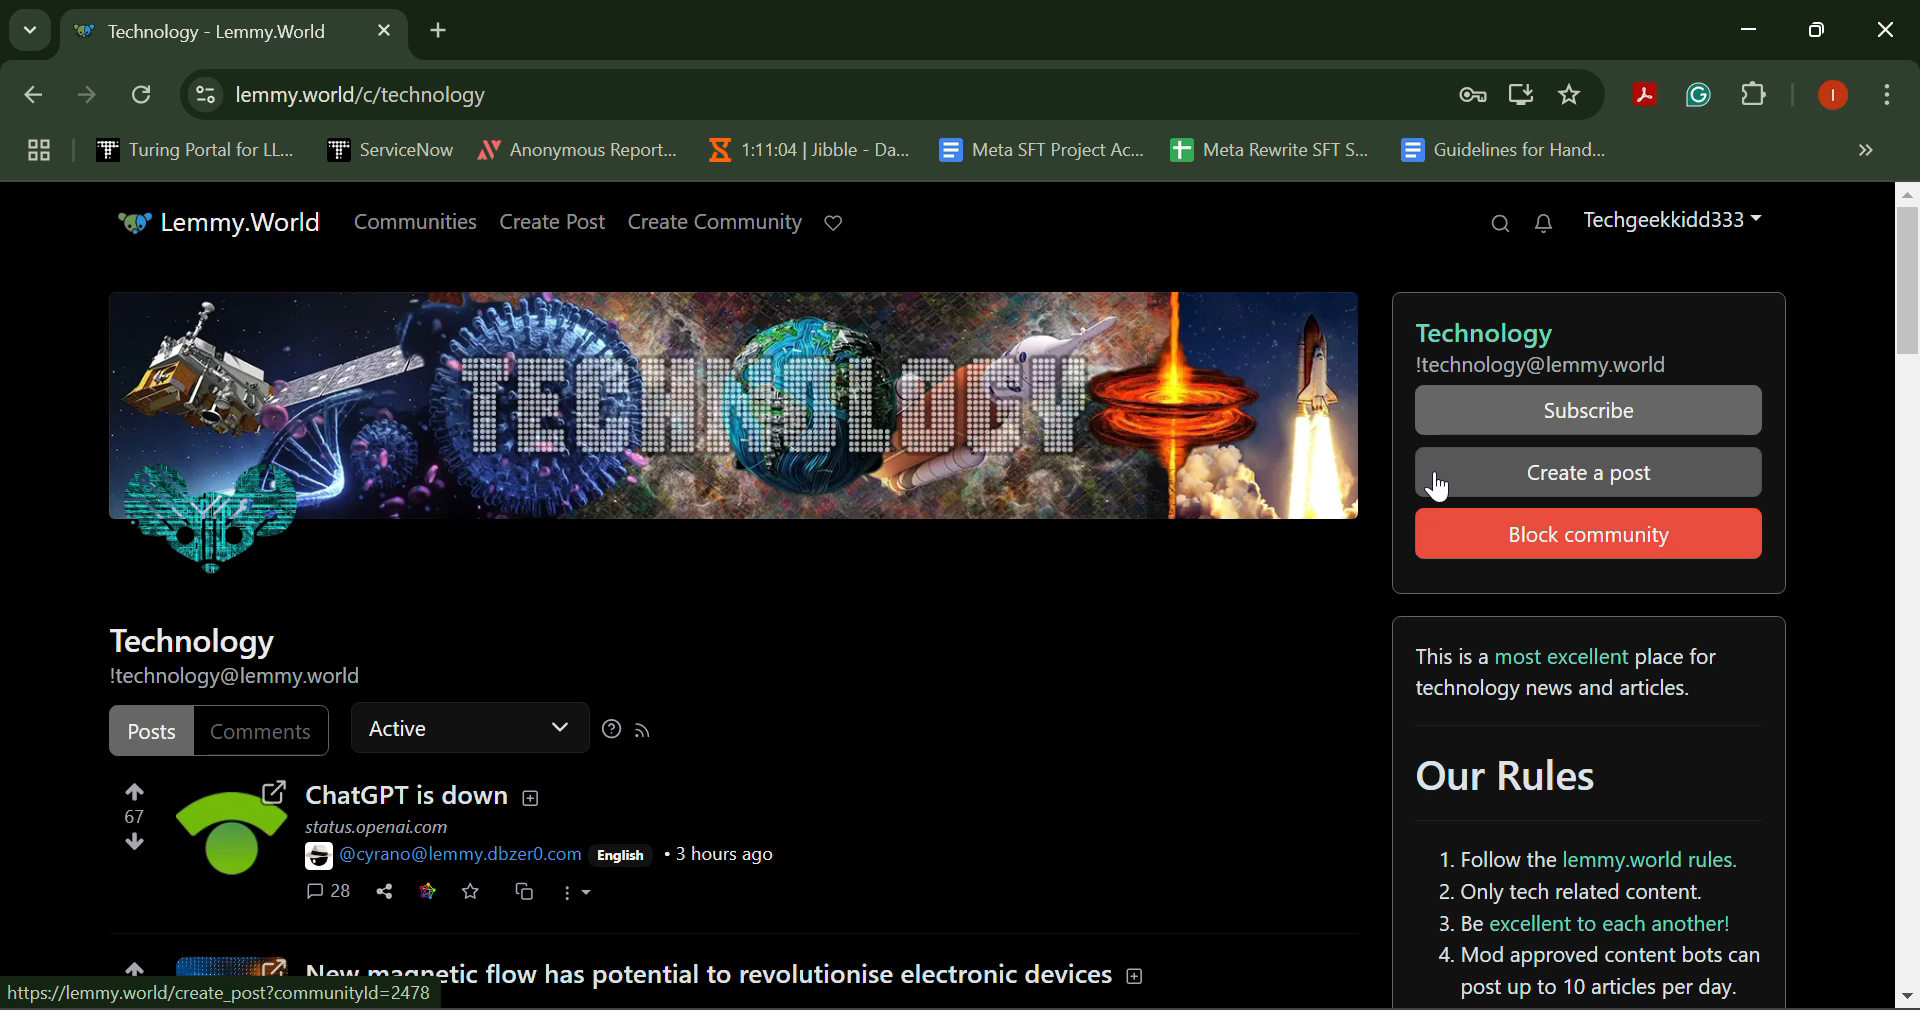  What do you see at coordinates (38, 149) in the screenshot?
I see `Group Tabs` at bounding box center [38, 149].